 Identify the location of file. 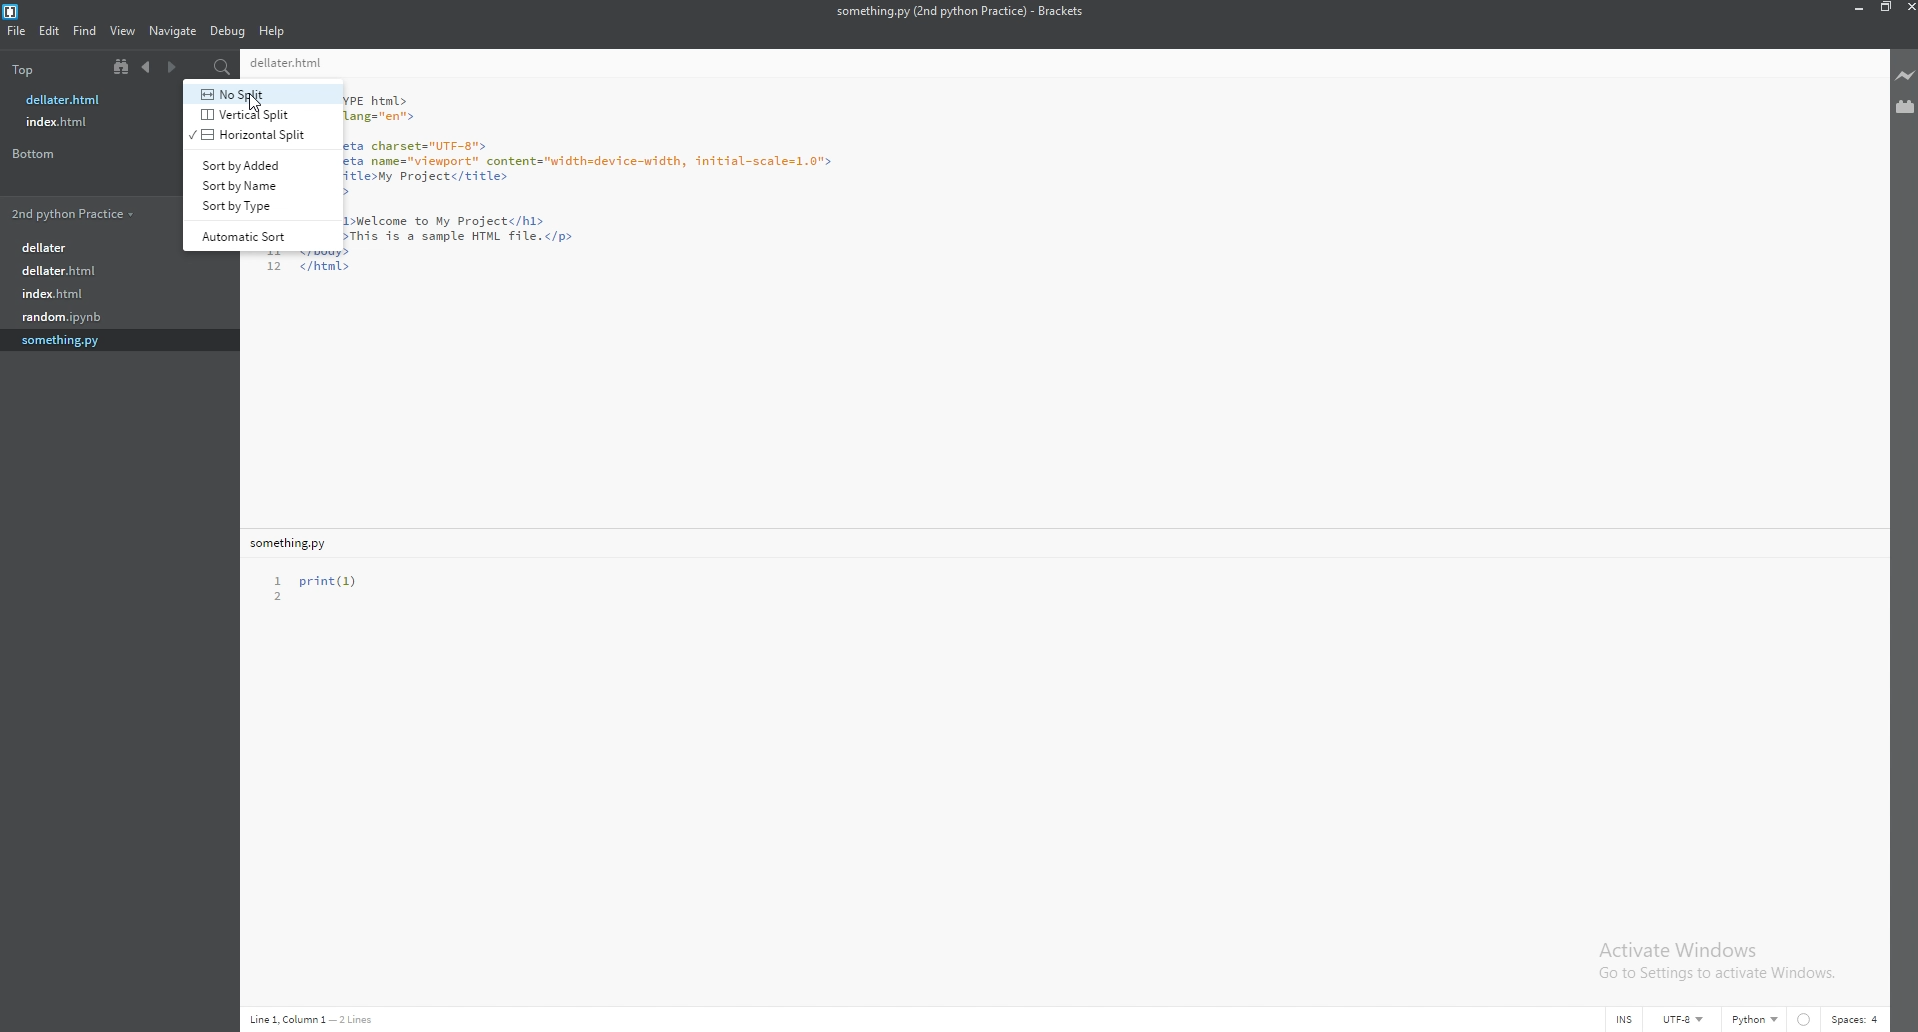
(99, 271).